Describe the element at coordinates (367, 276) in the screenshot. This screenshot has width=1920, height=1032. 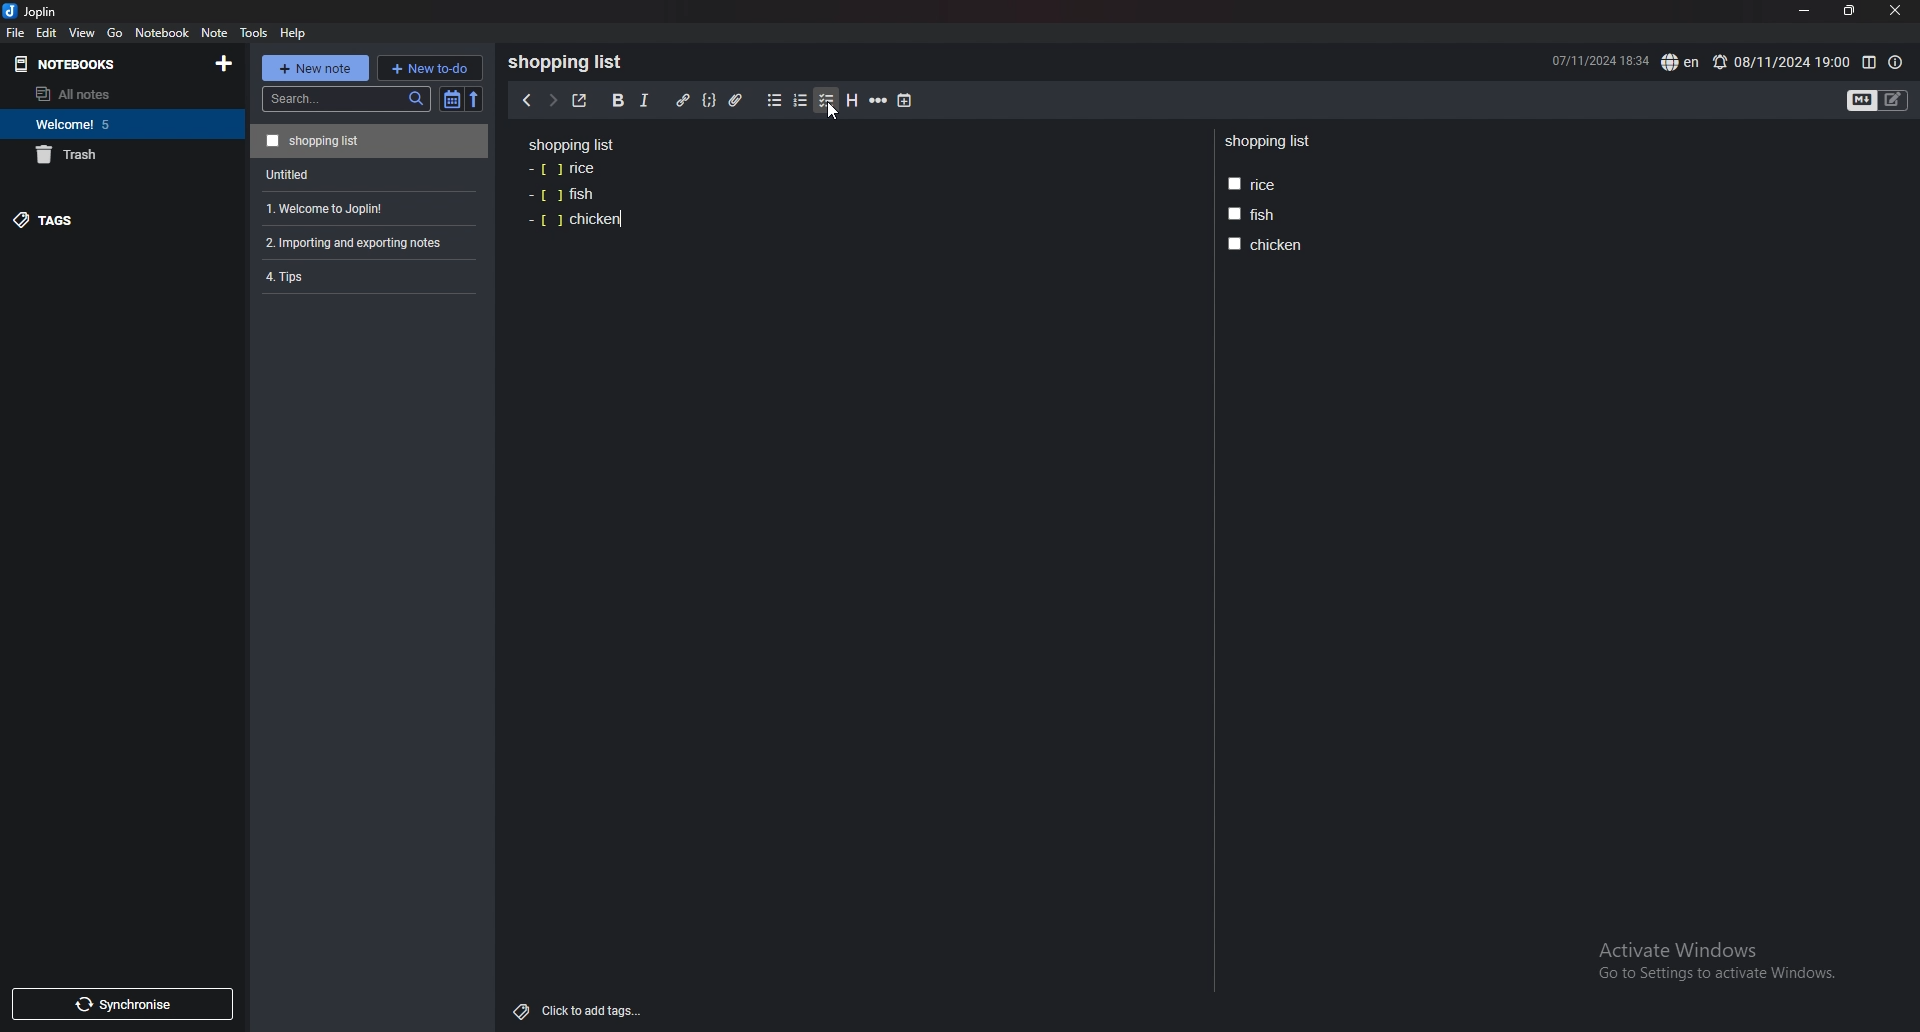
I see `4.Tips.` at that location.